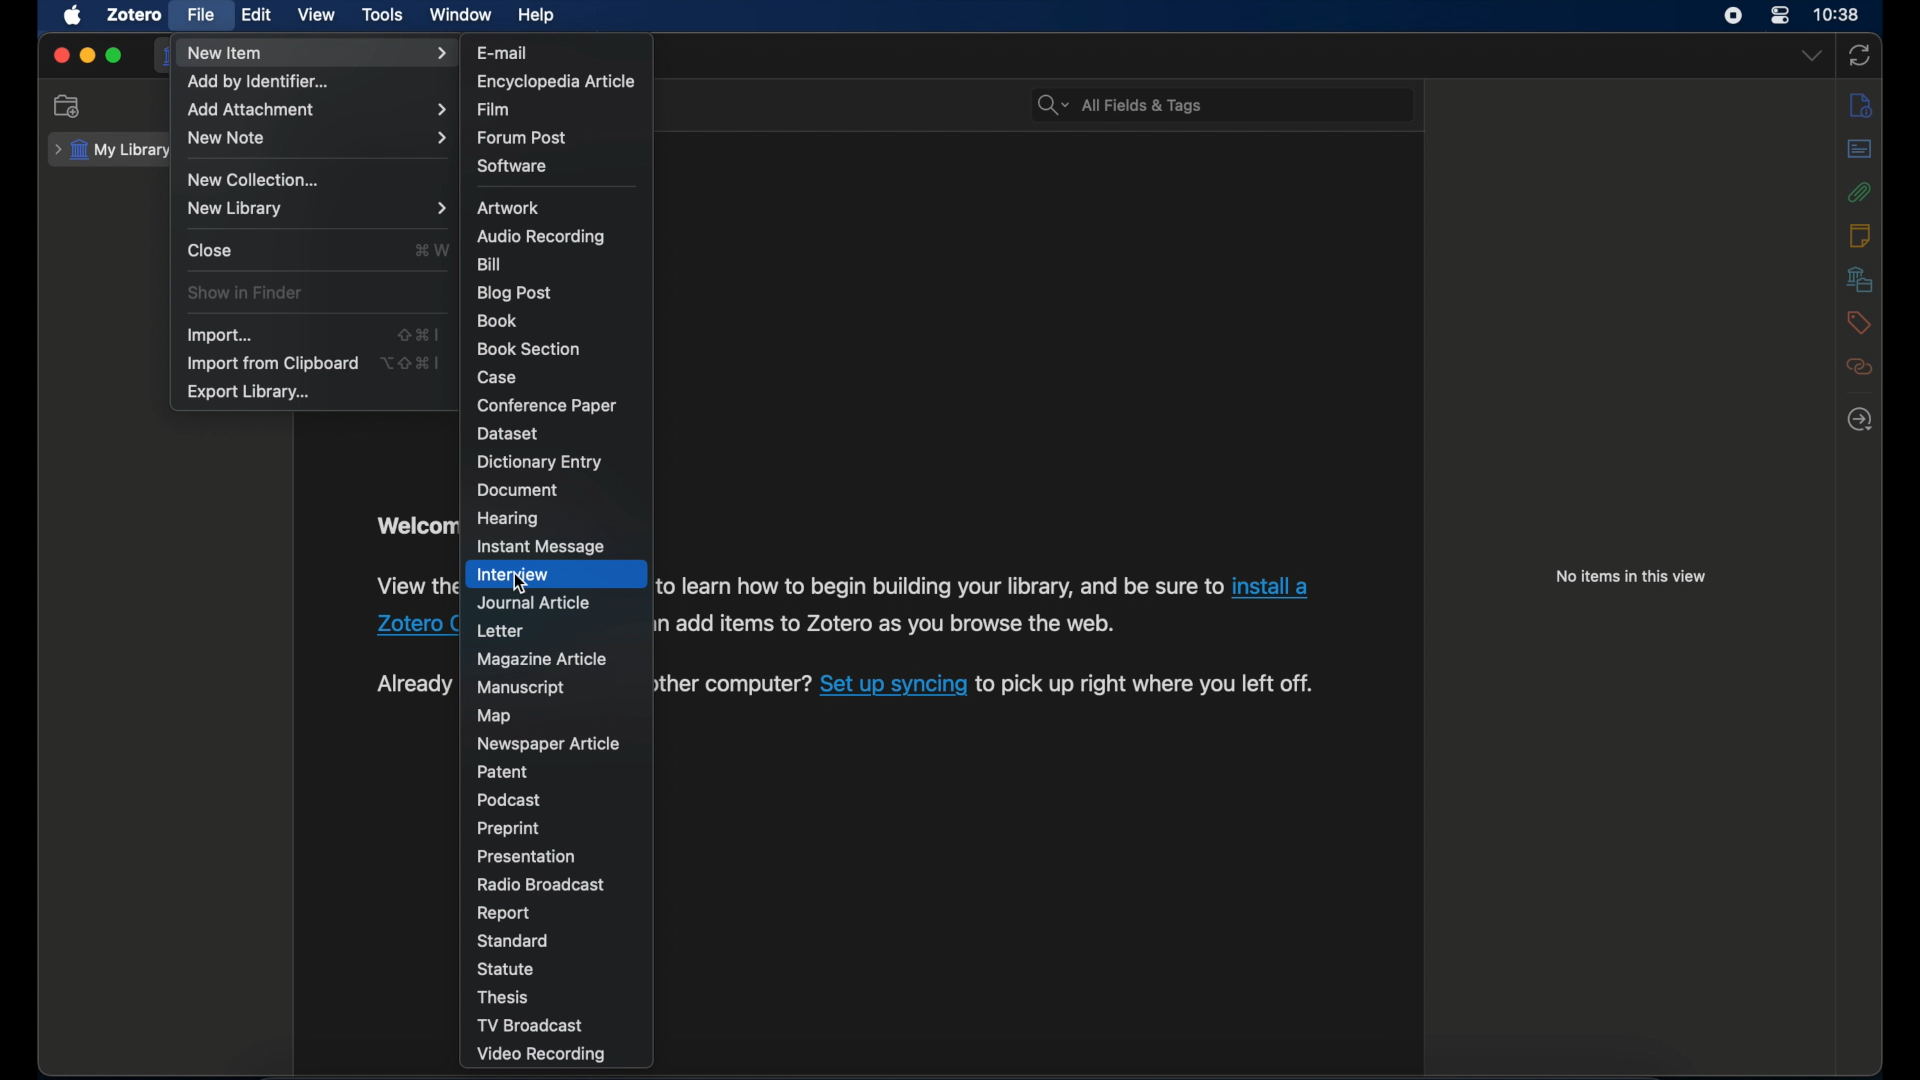  I want to click on shortcut, so click(420, 334).